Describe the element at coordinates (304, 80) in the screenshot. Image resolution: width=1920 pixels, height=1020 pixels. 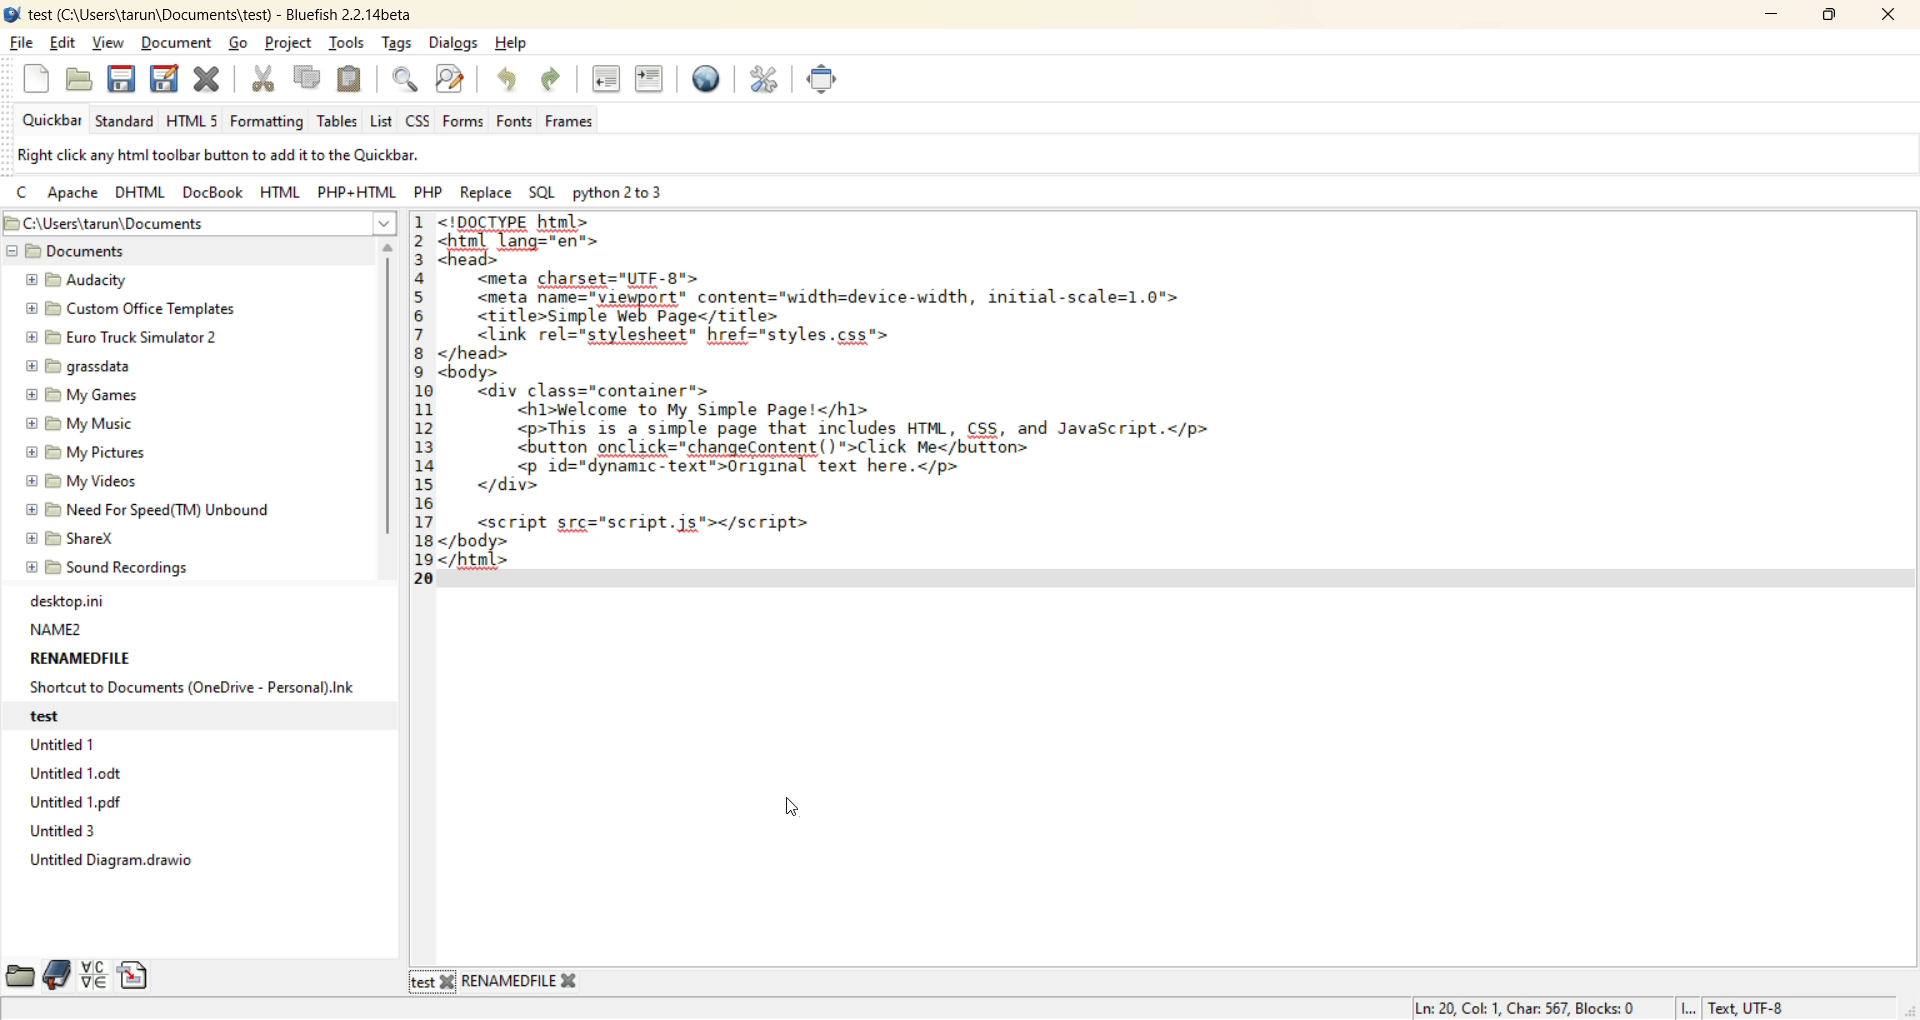
I see `copy` at that location.